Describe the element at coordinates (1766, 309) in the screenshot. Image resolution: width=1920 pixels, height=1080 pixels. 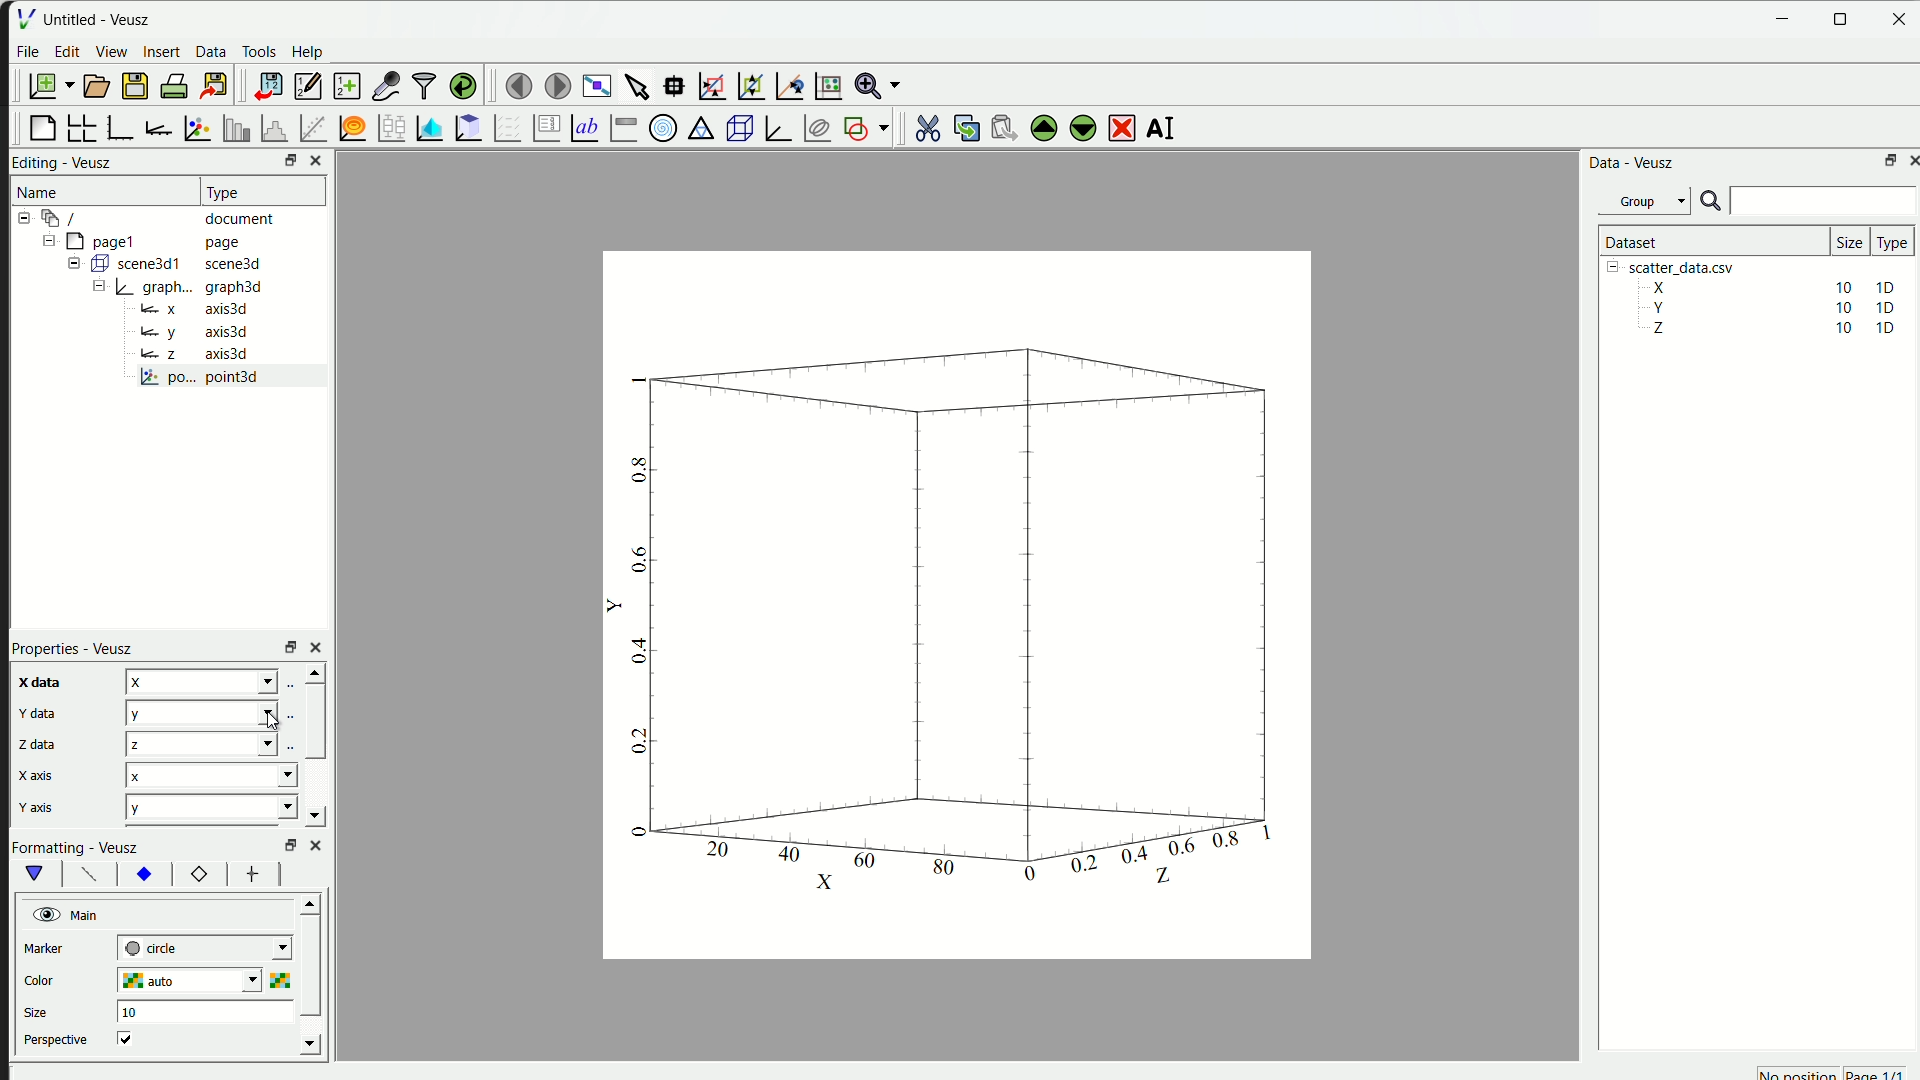
I see `Y 10 10` at that location.